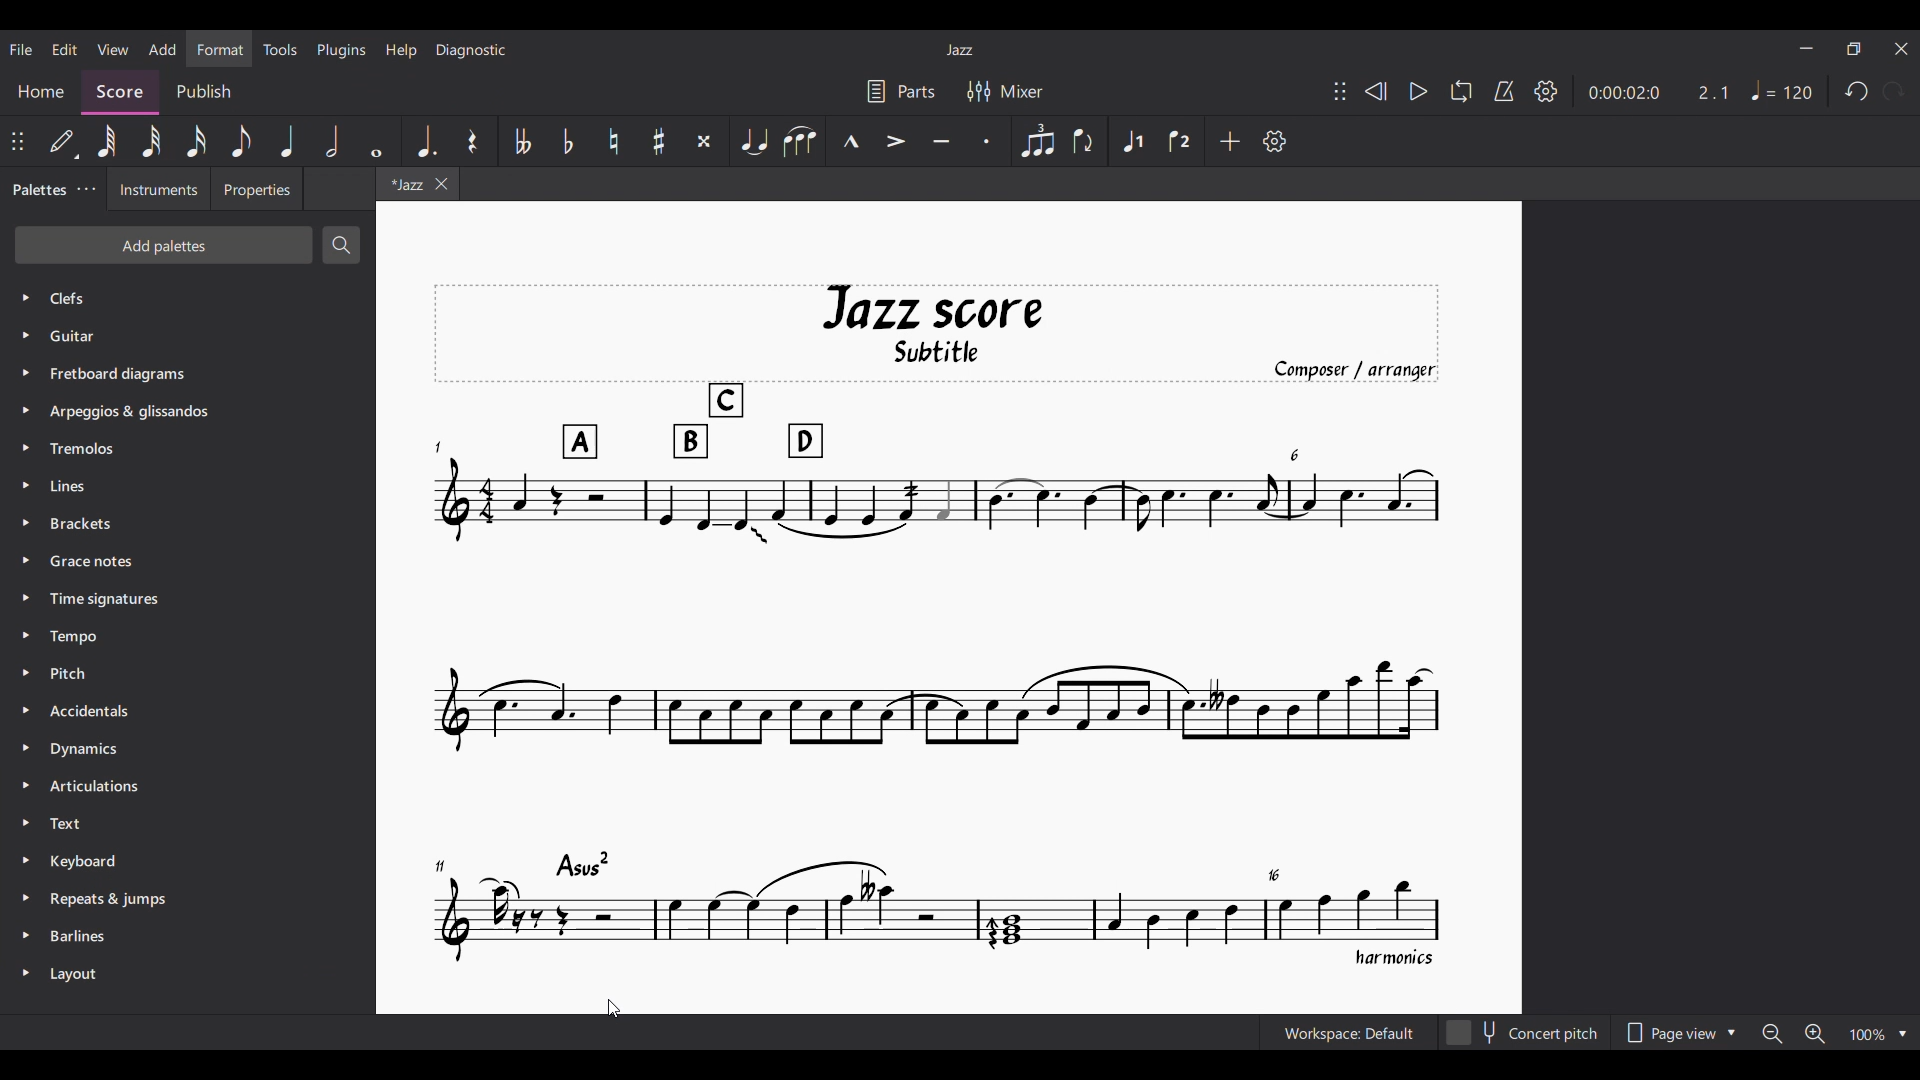  Describe the element at coordinates (112, 49) in the screenshot. I see `View menu` at that location.